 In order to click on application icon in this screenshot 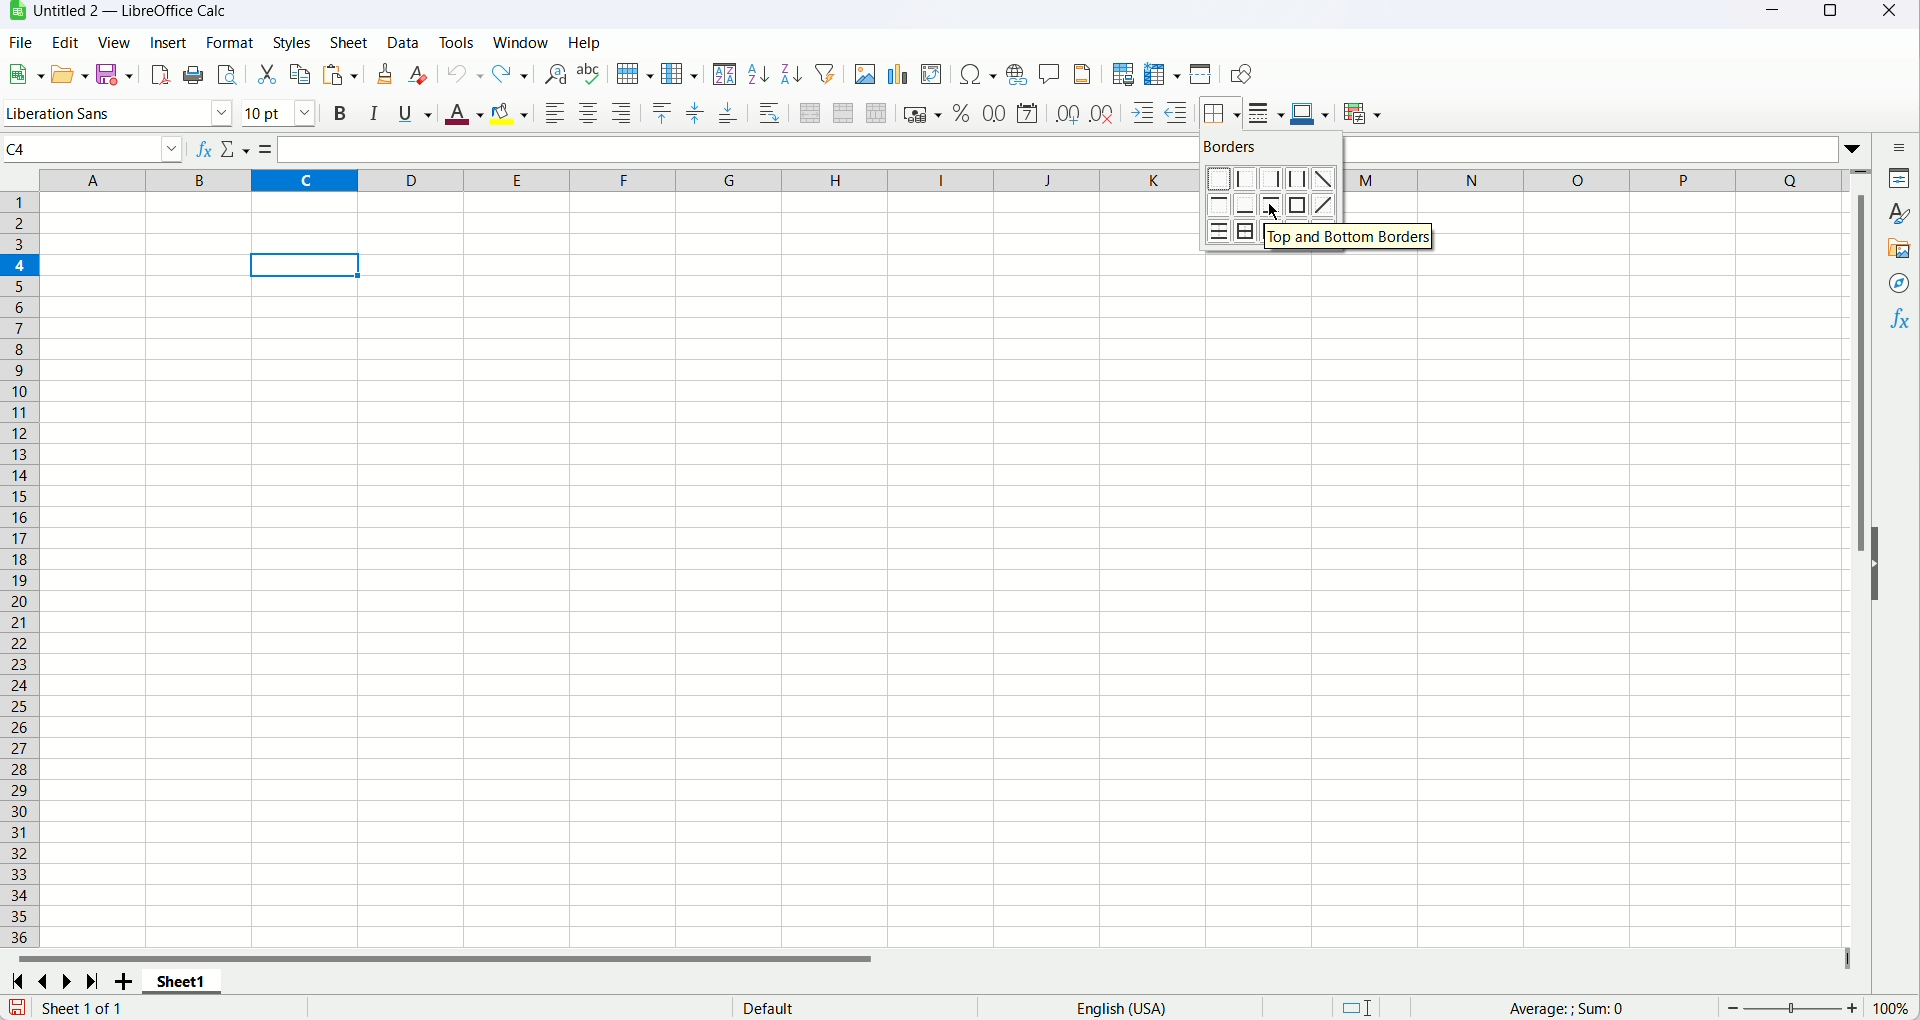, I will do `click(16, 11)`.